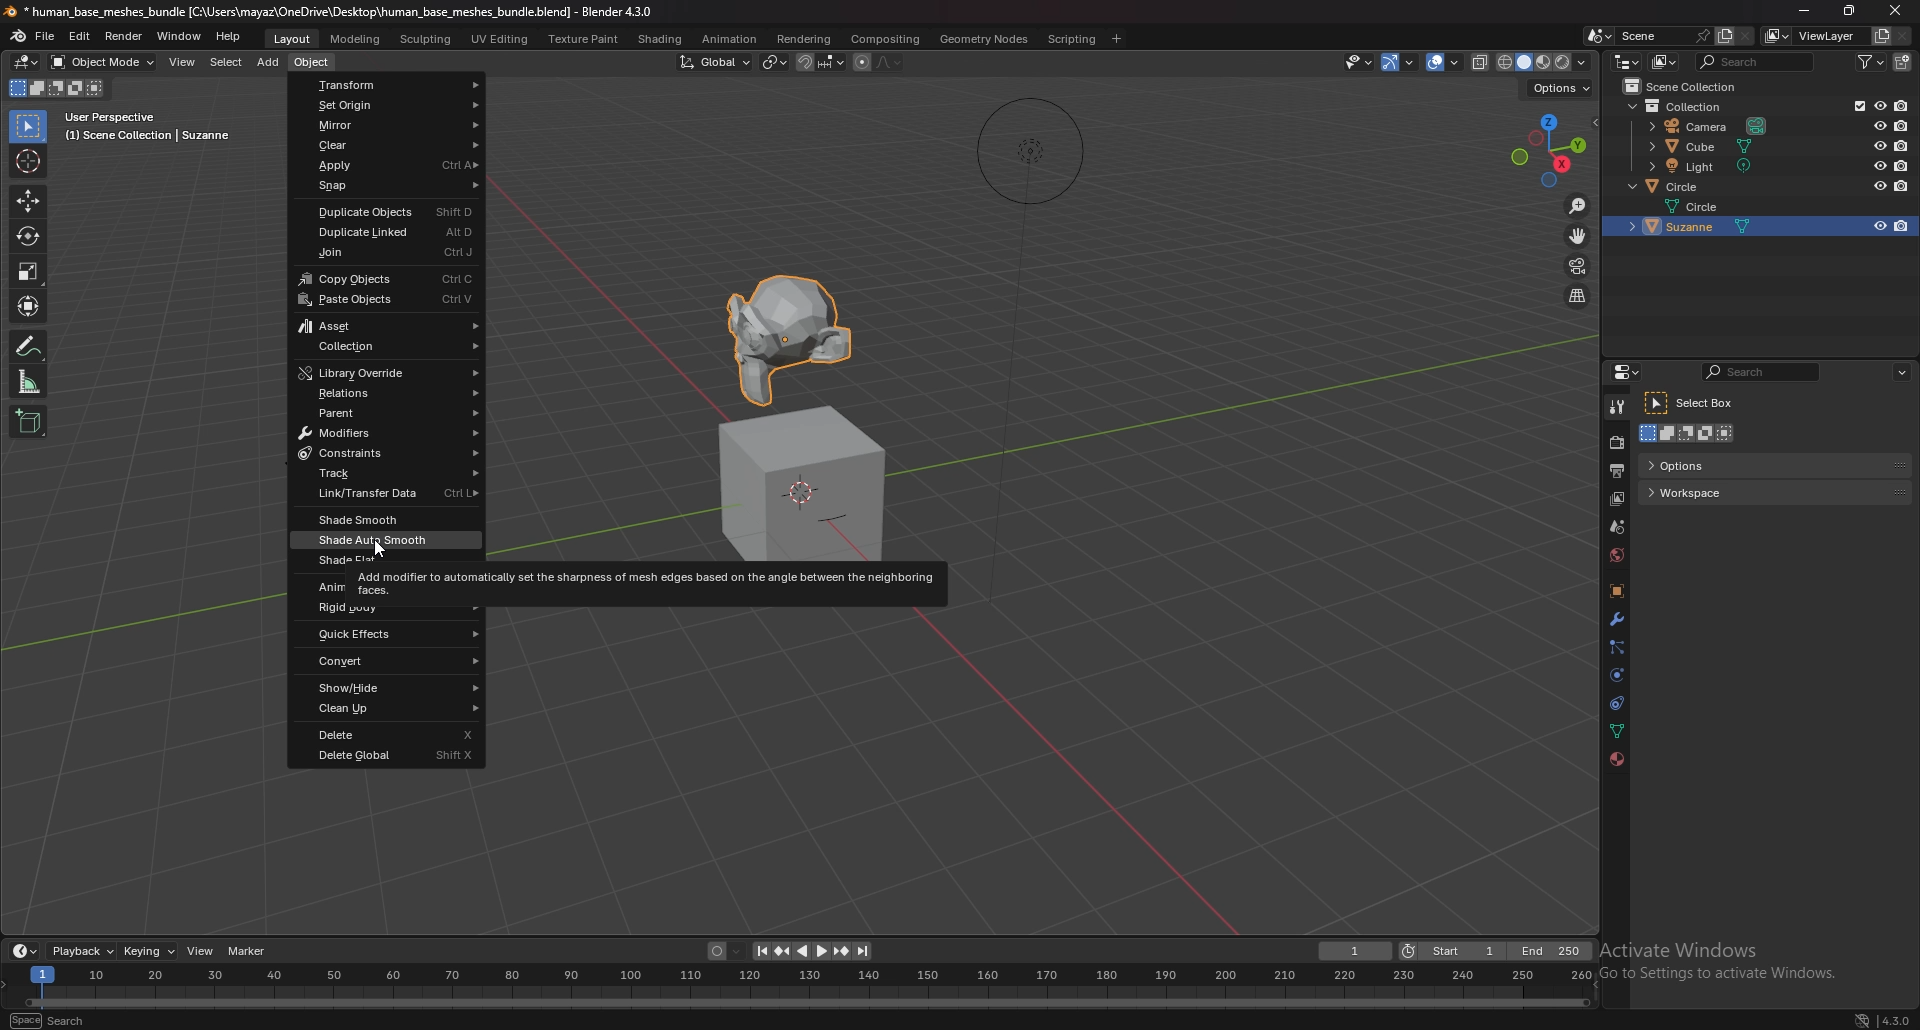  I want to click on suzanne, so click(796, 330).